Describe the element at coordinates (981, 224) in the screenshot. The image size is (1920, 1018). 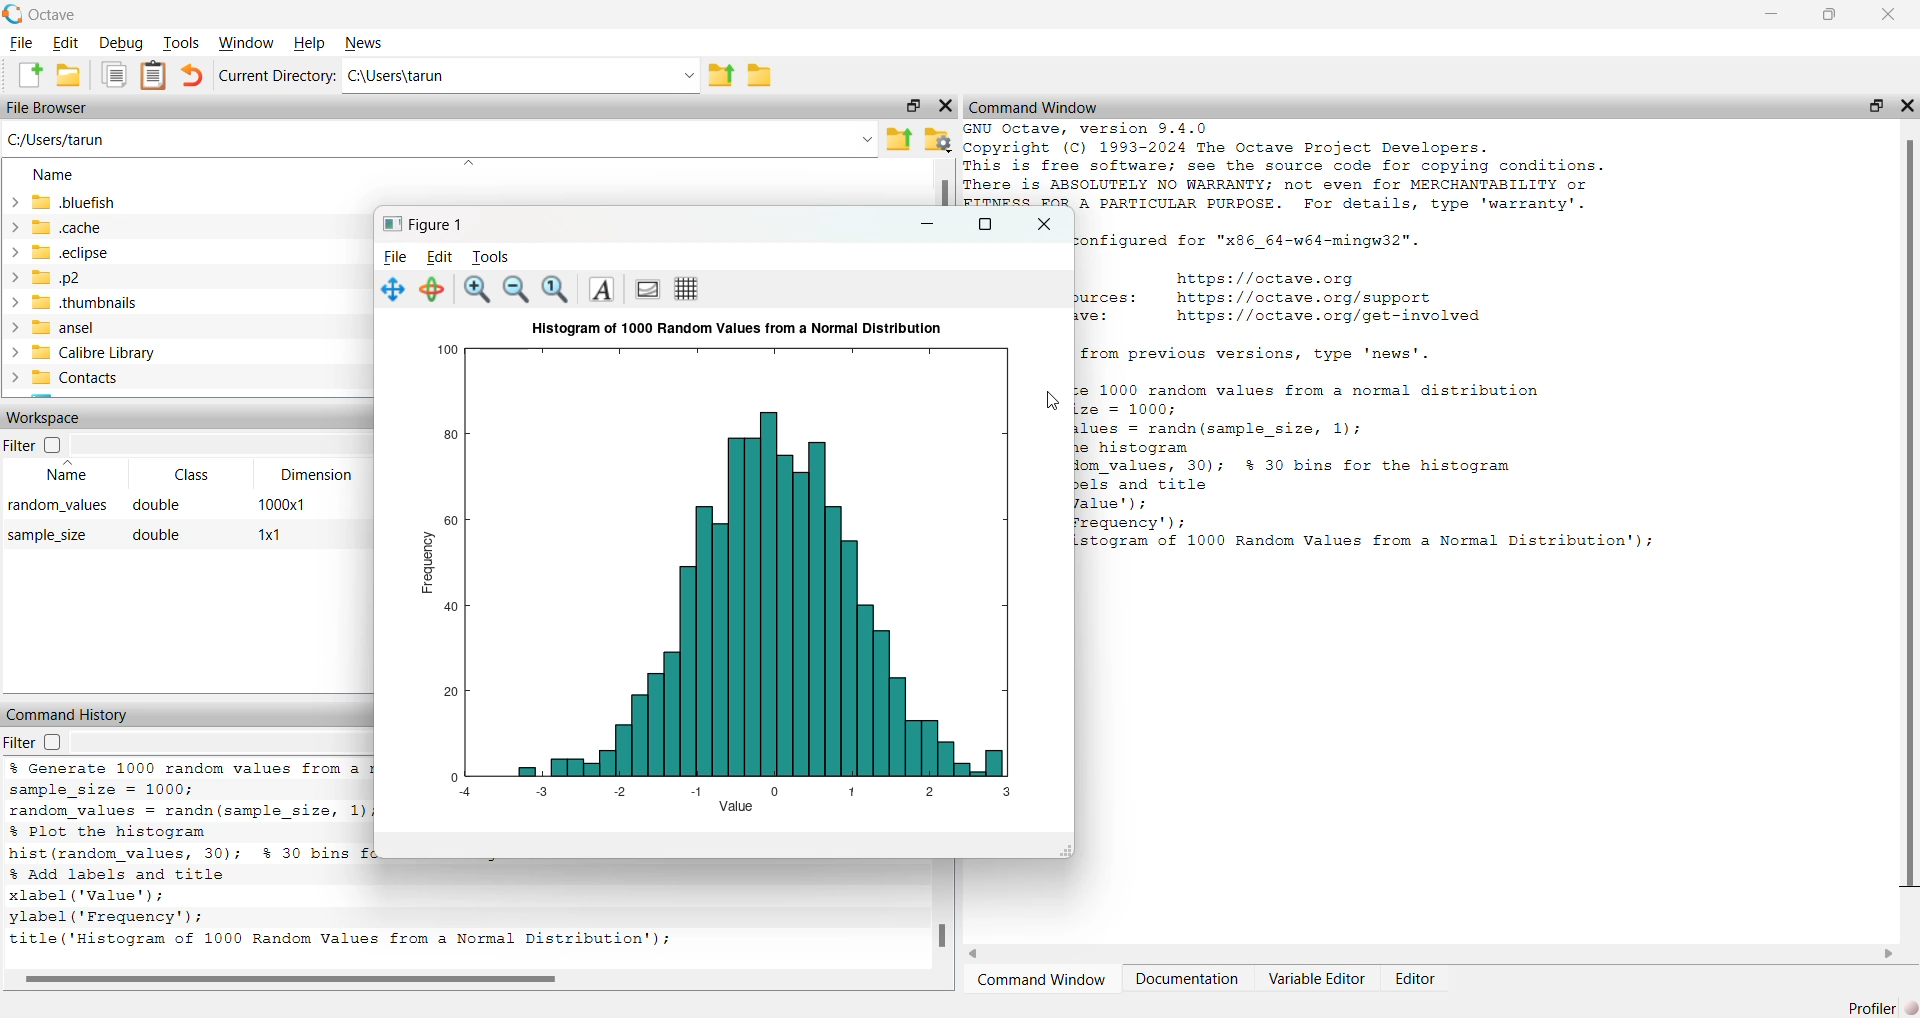
I see `full screen` at that location.